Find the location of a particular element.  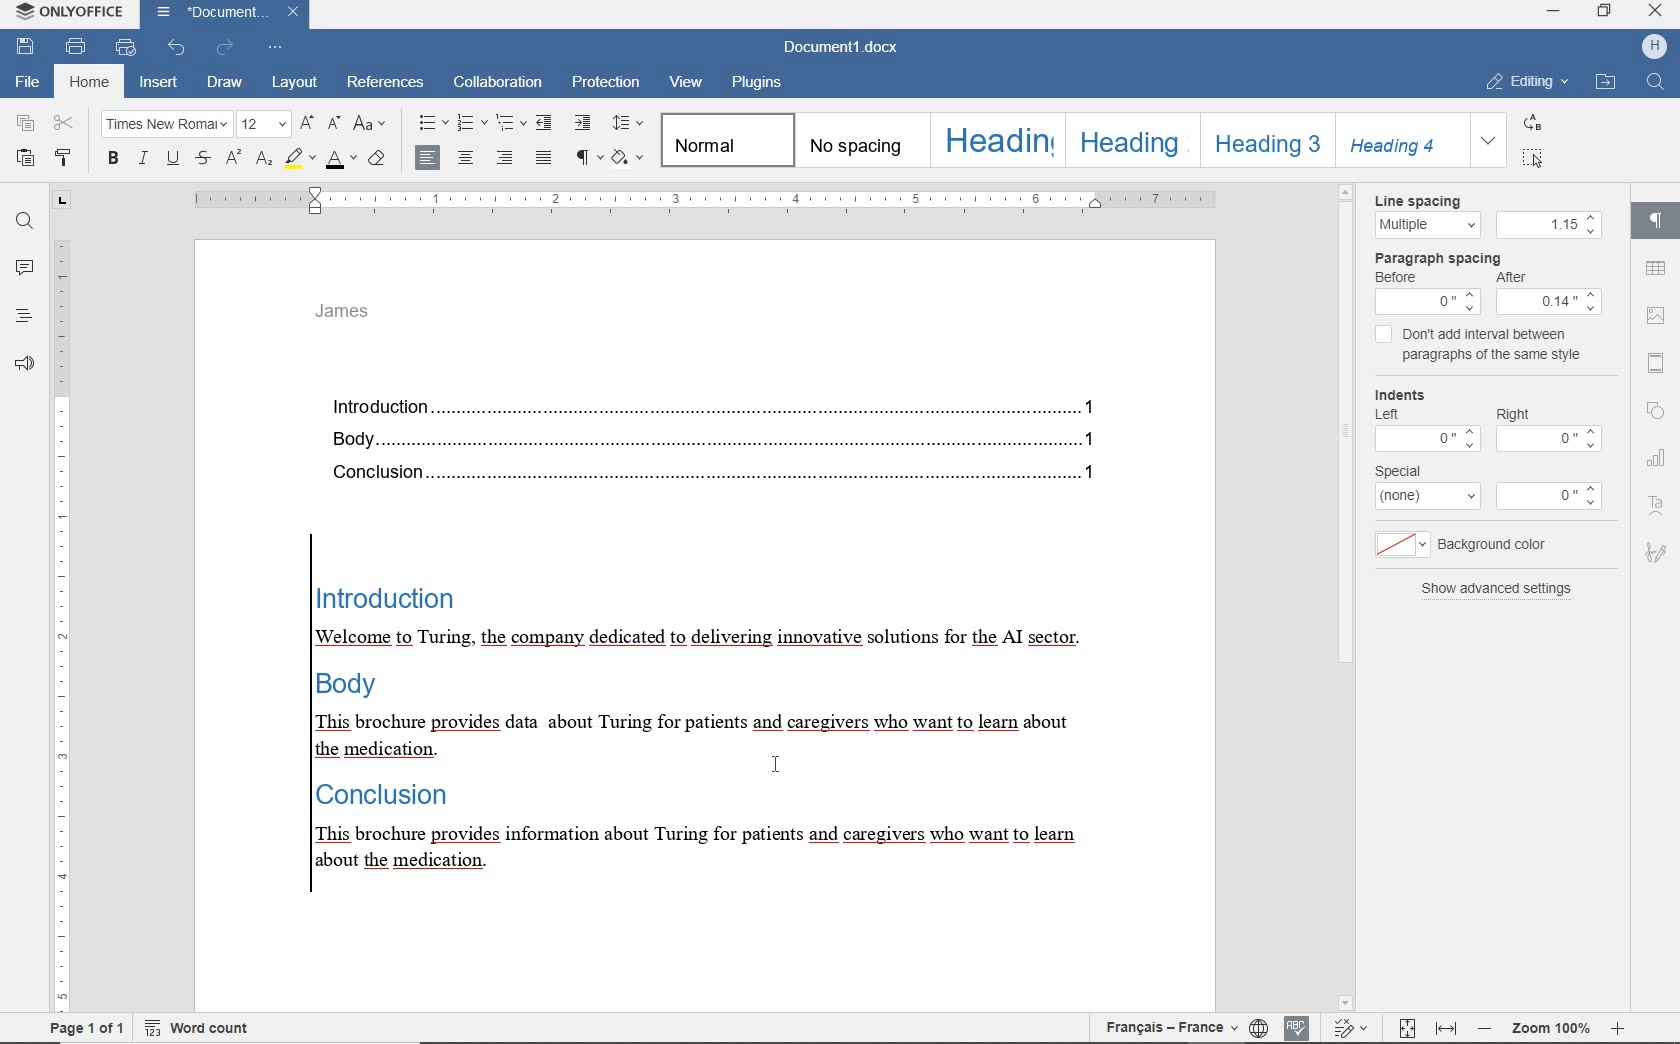

right is located at coordinates (1515, 412).